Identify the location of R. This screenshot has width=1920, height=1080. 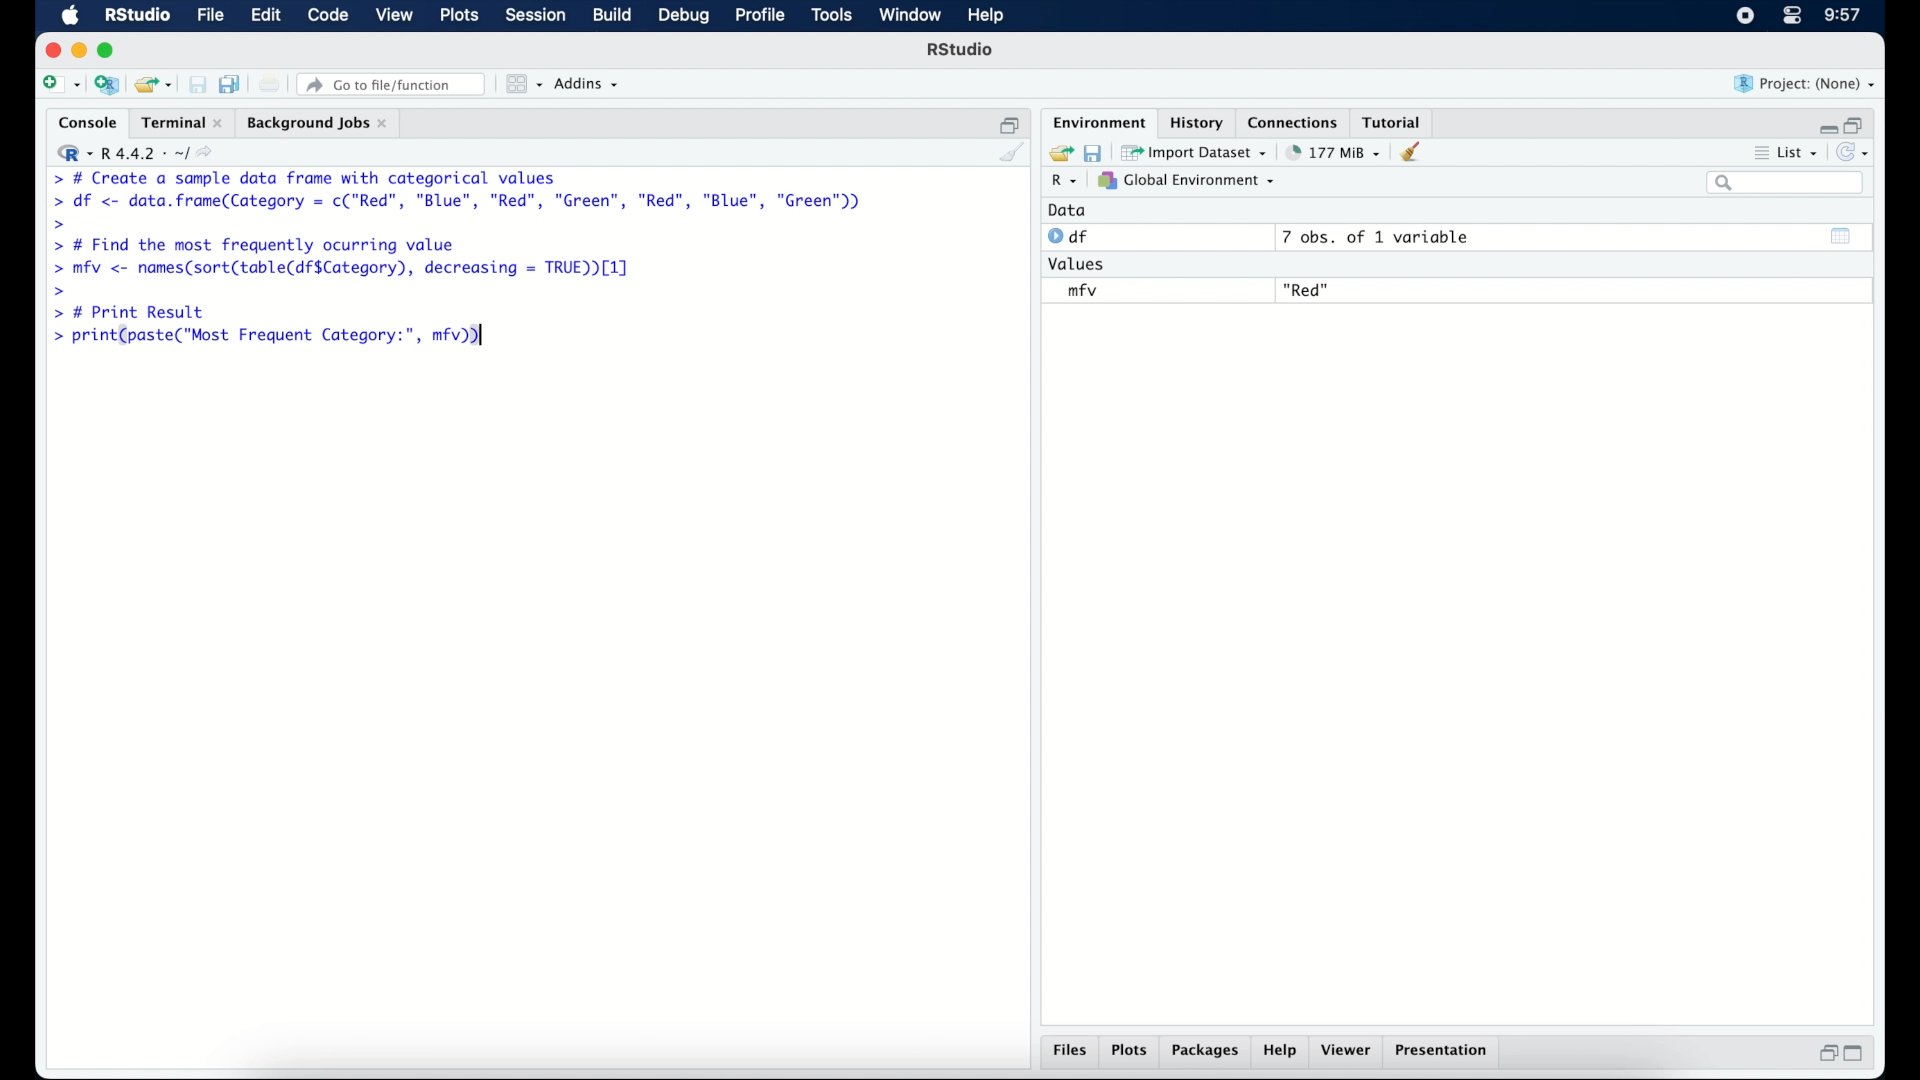
(1068, 182).